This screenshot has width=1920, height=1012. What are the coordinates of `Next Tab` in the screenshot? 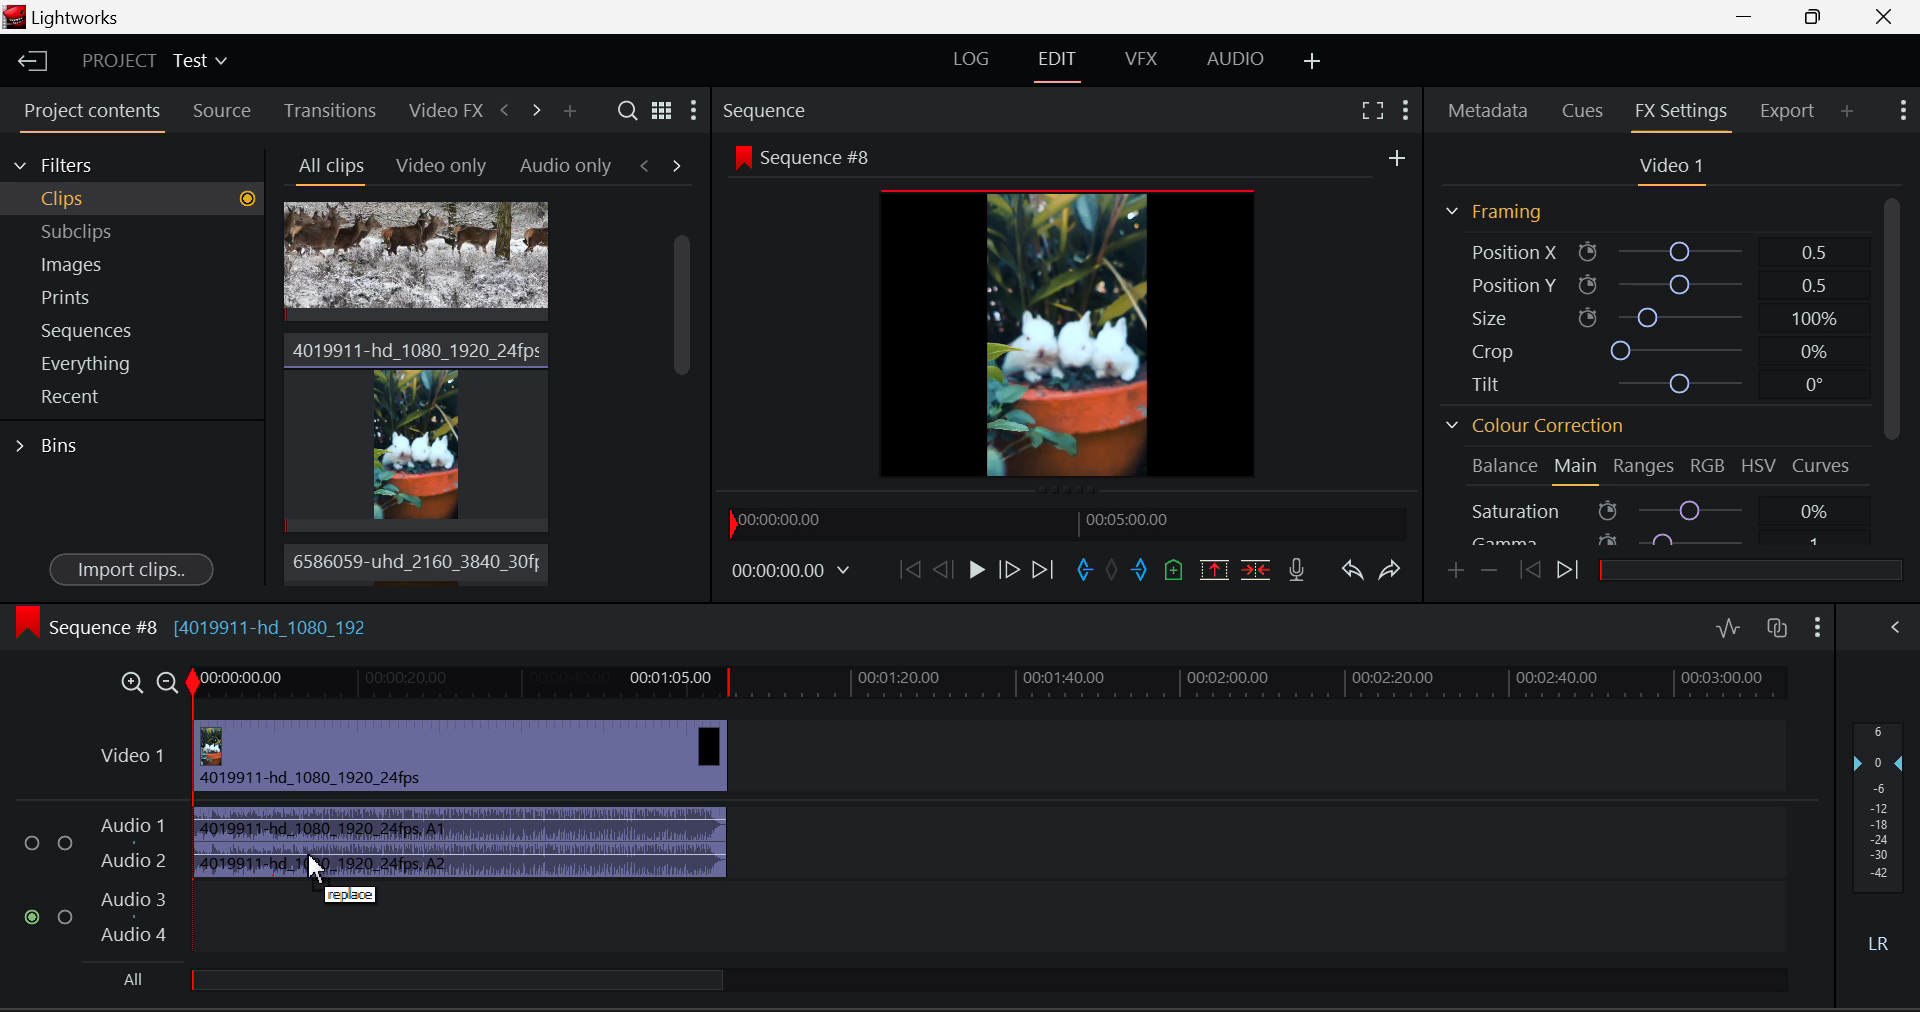 It's located at (677, 165).